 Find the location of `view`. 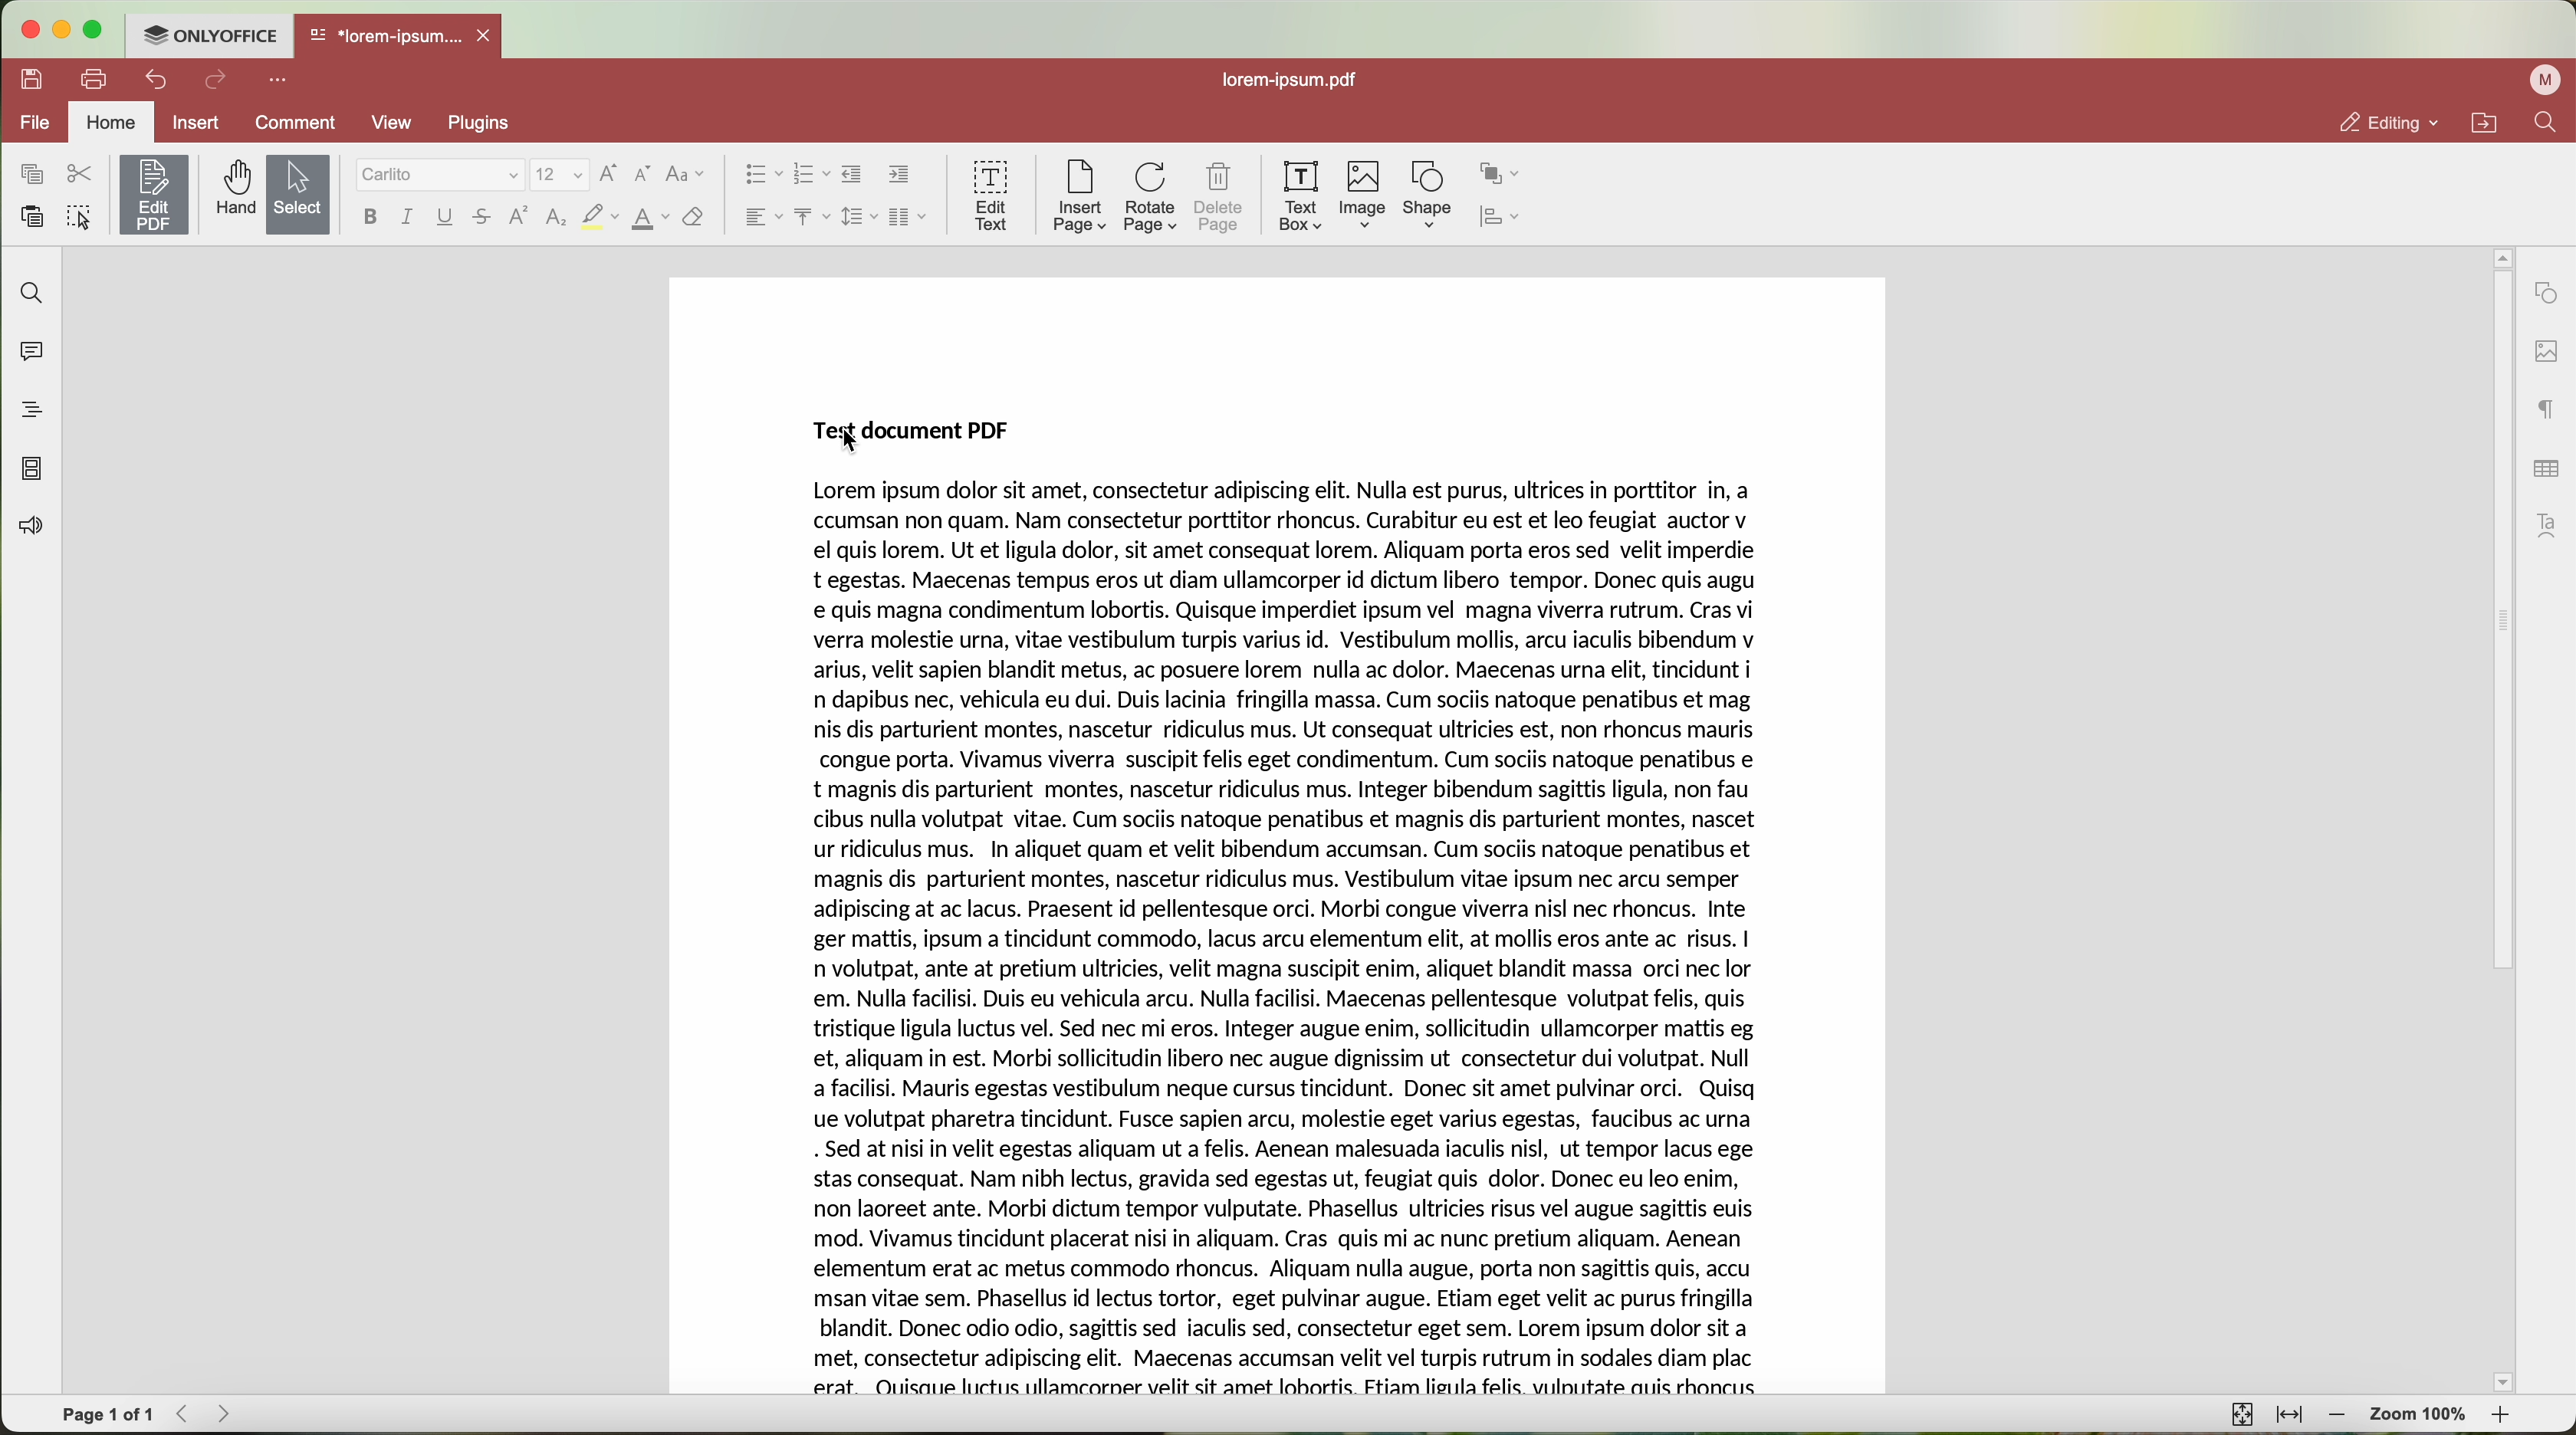

view is located at coordinates (391, 126).